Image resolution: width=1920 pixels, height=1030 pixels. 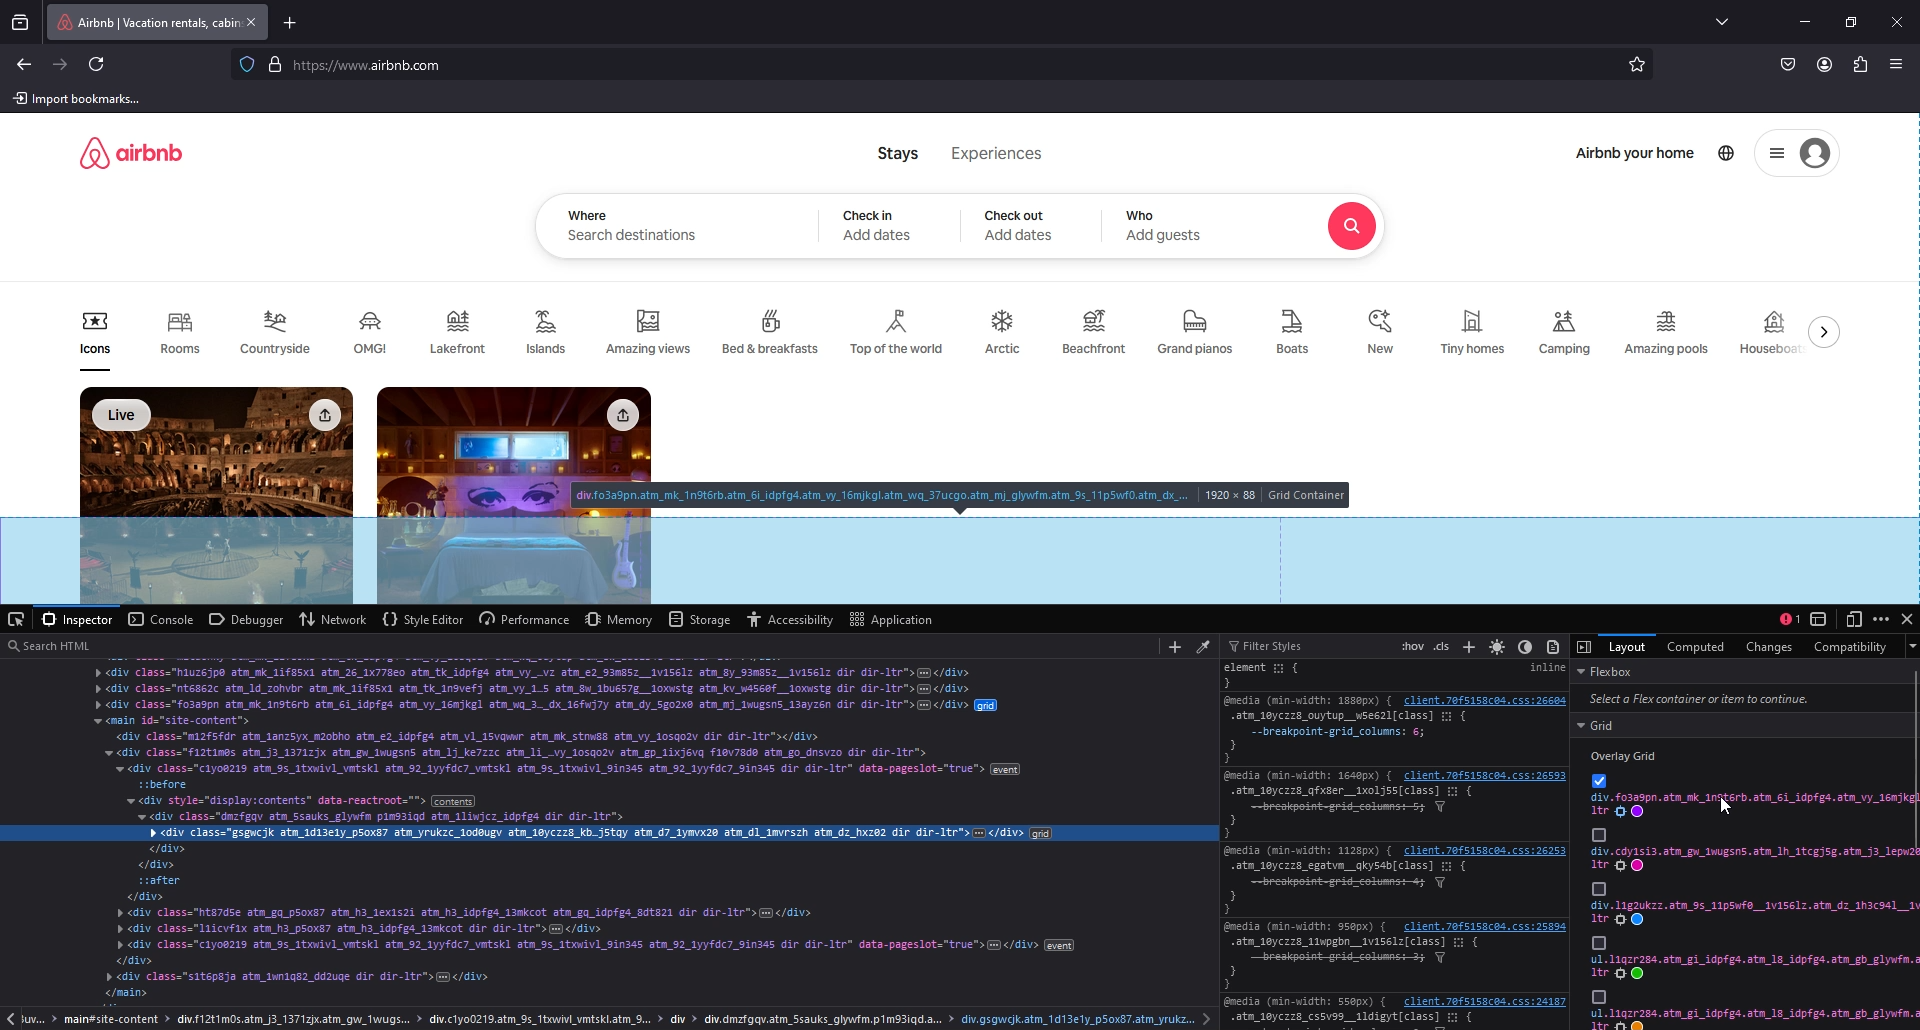 I want to click on search bar, so click(x=936, y=66).